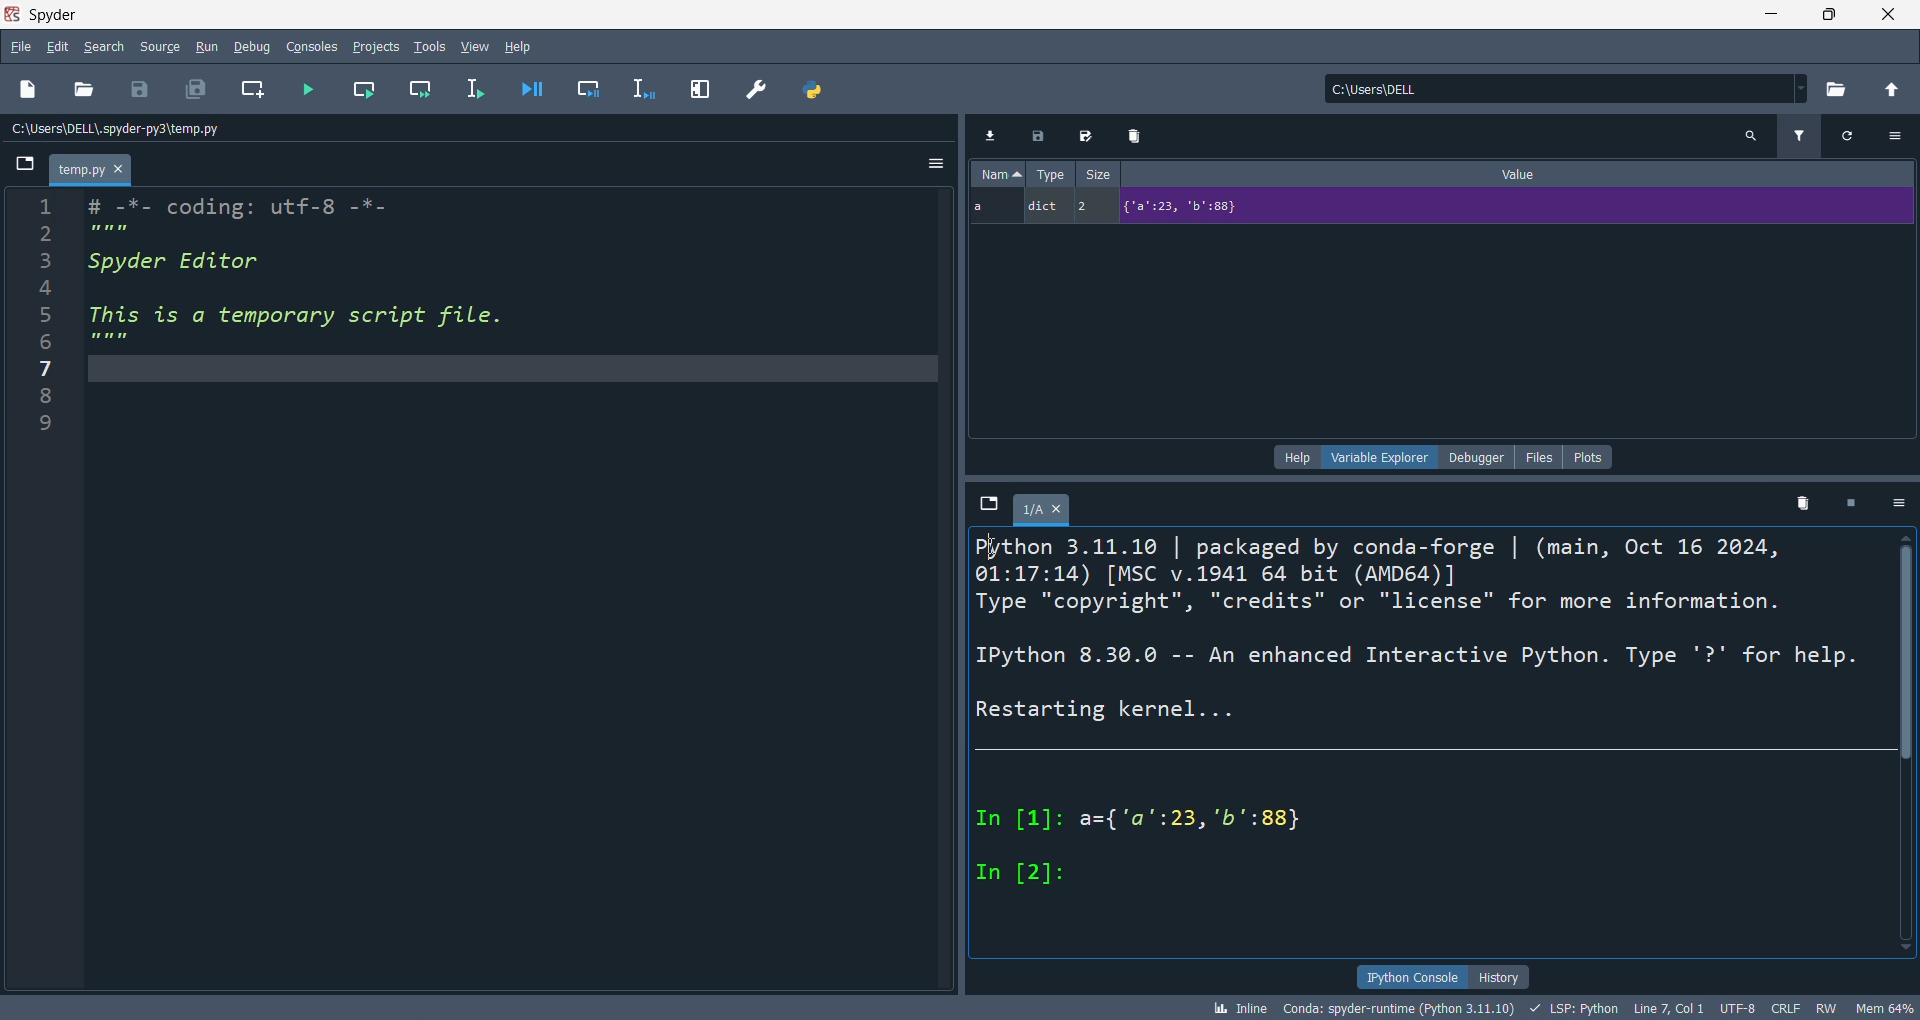  What do you see at coordinates (195, 87) in the screenshot?
I see `save all` at bounding box center [195, 87].